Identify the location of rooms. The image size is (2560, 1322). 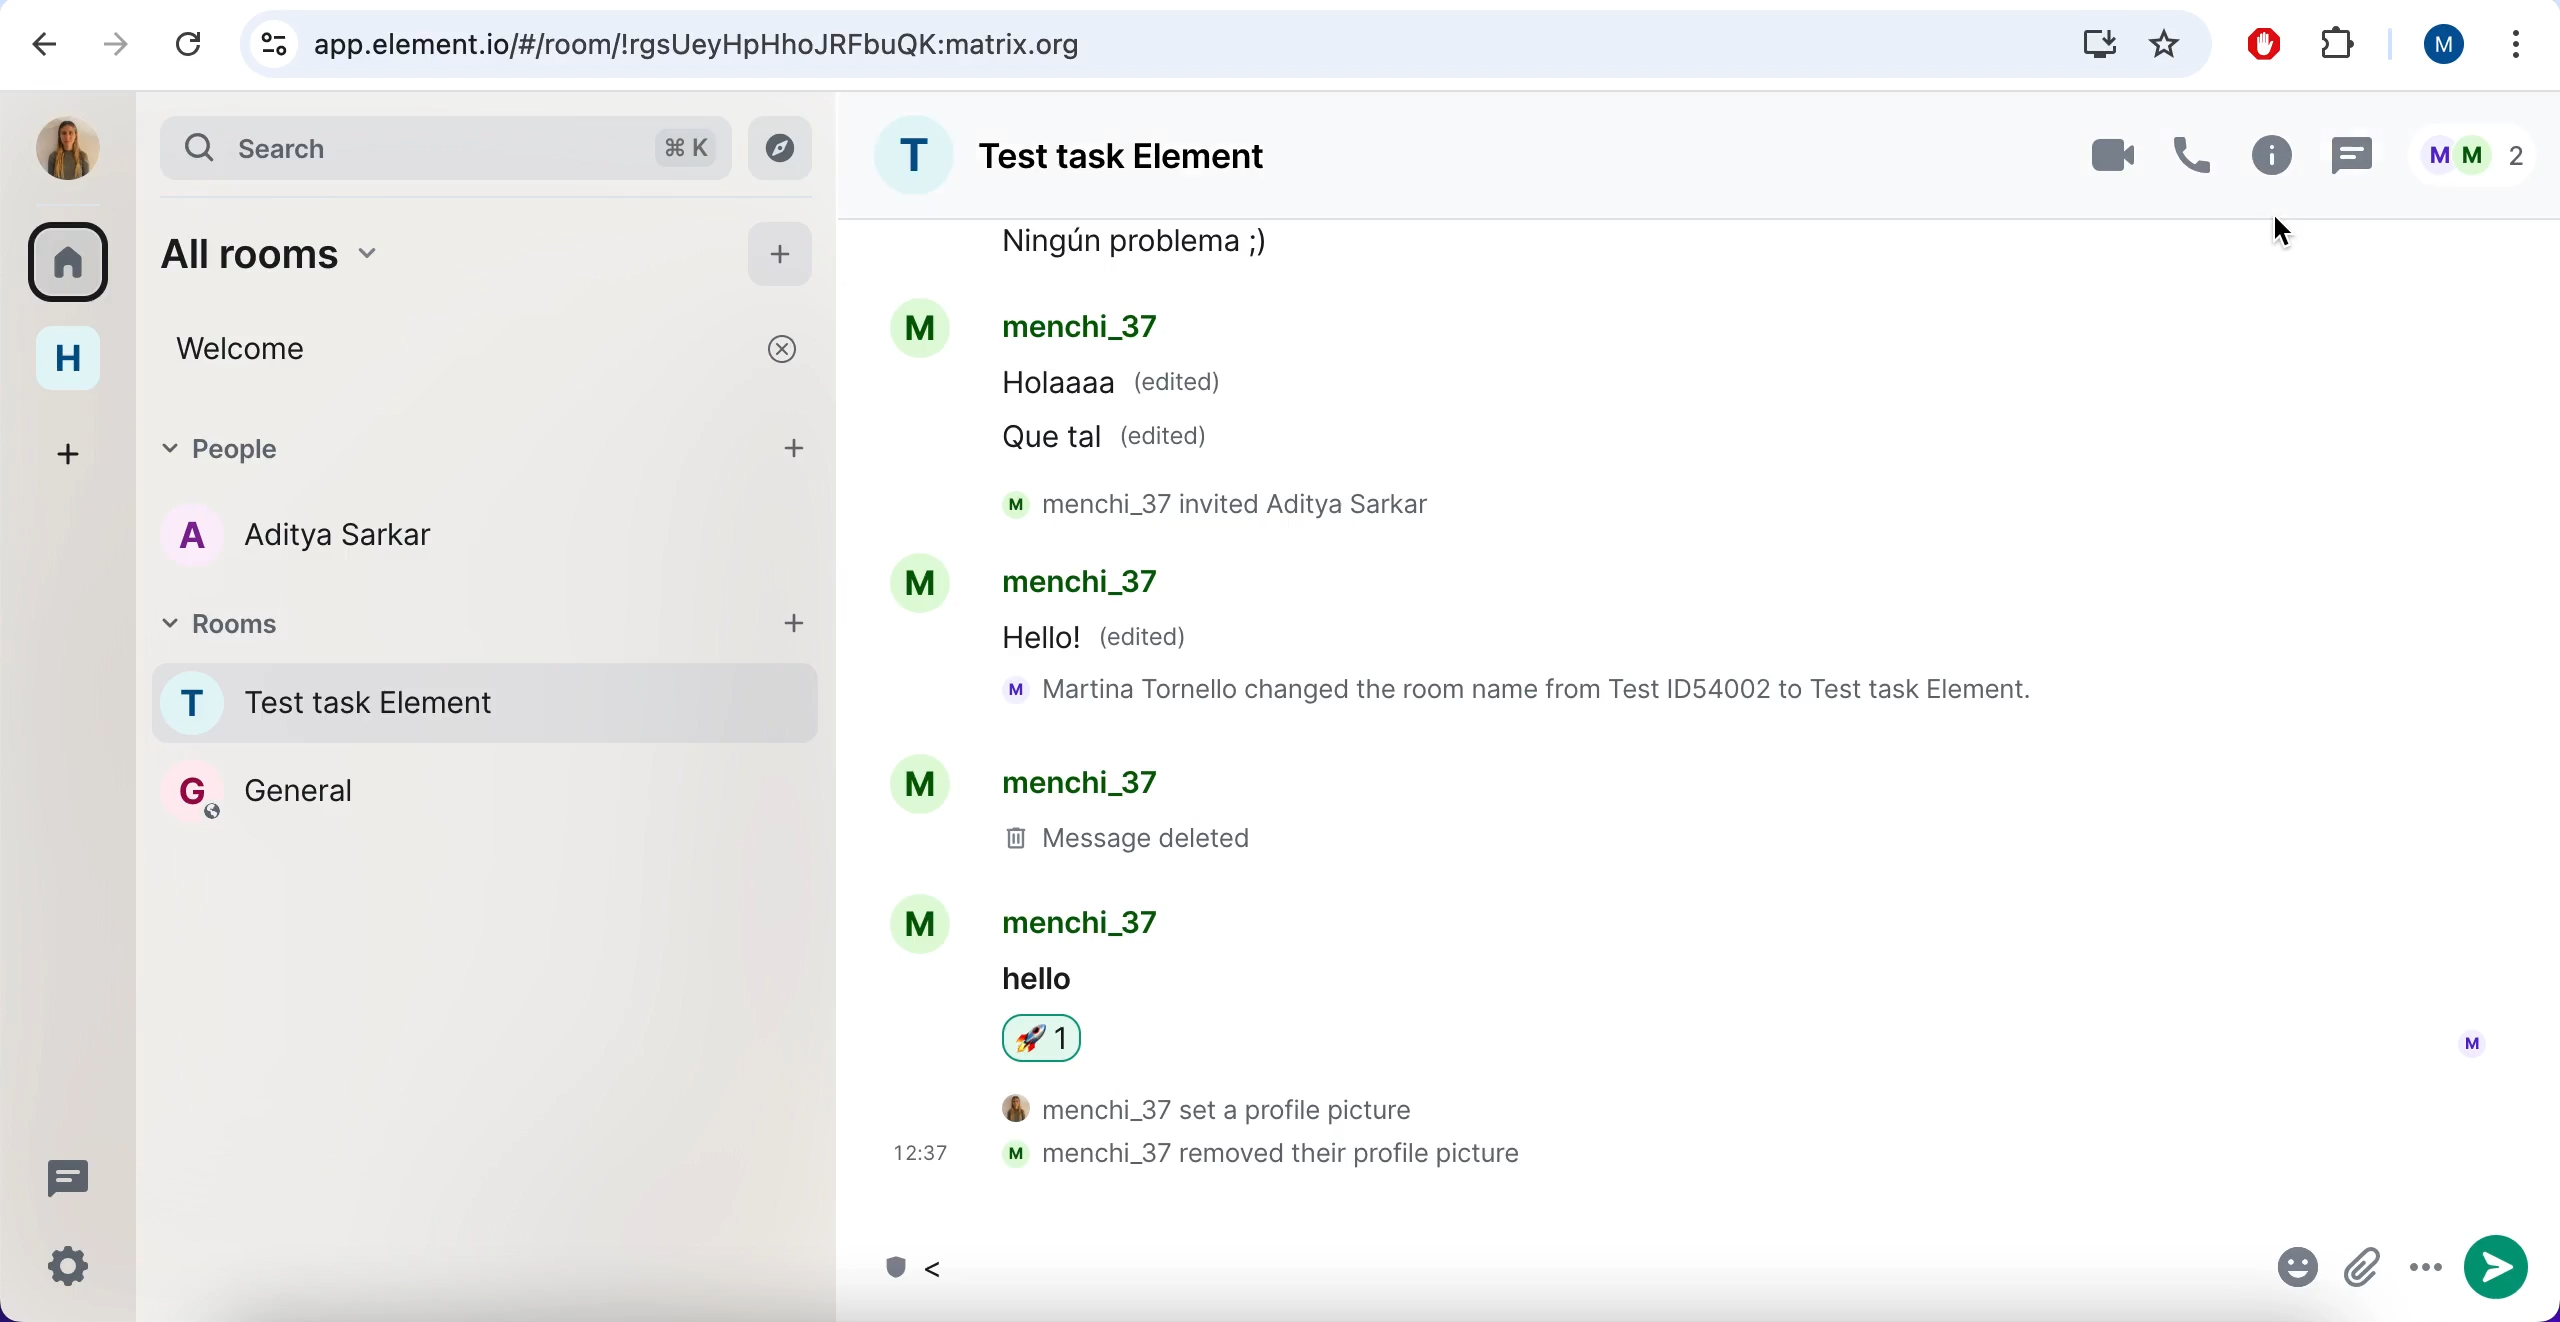
(442, 623).